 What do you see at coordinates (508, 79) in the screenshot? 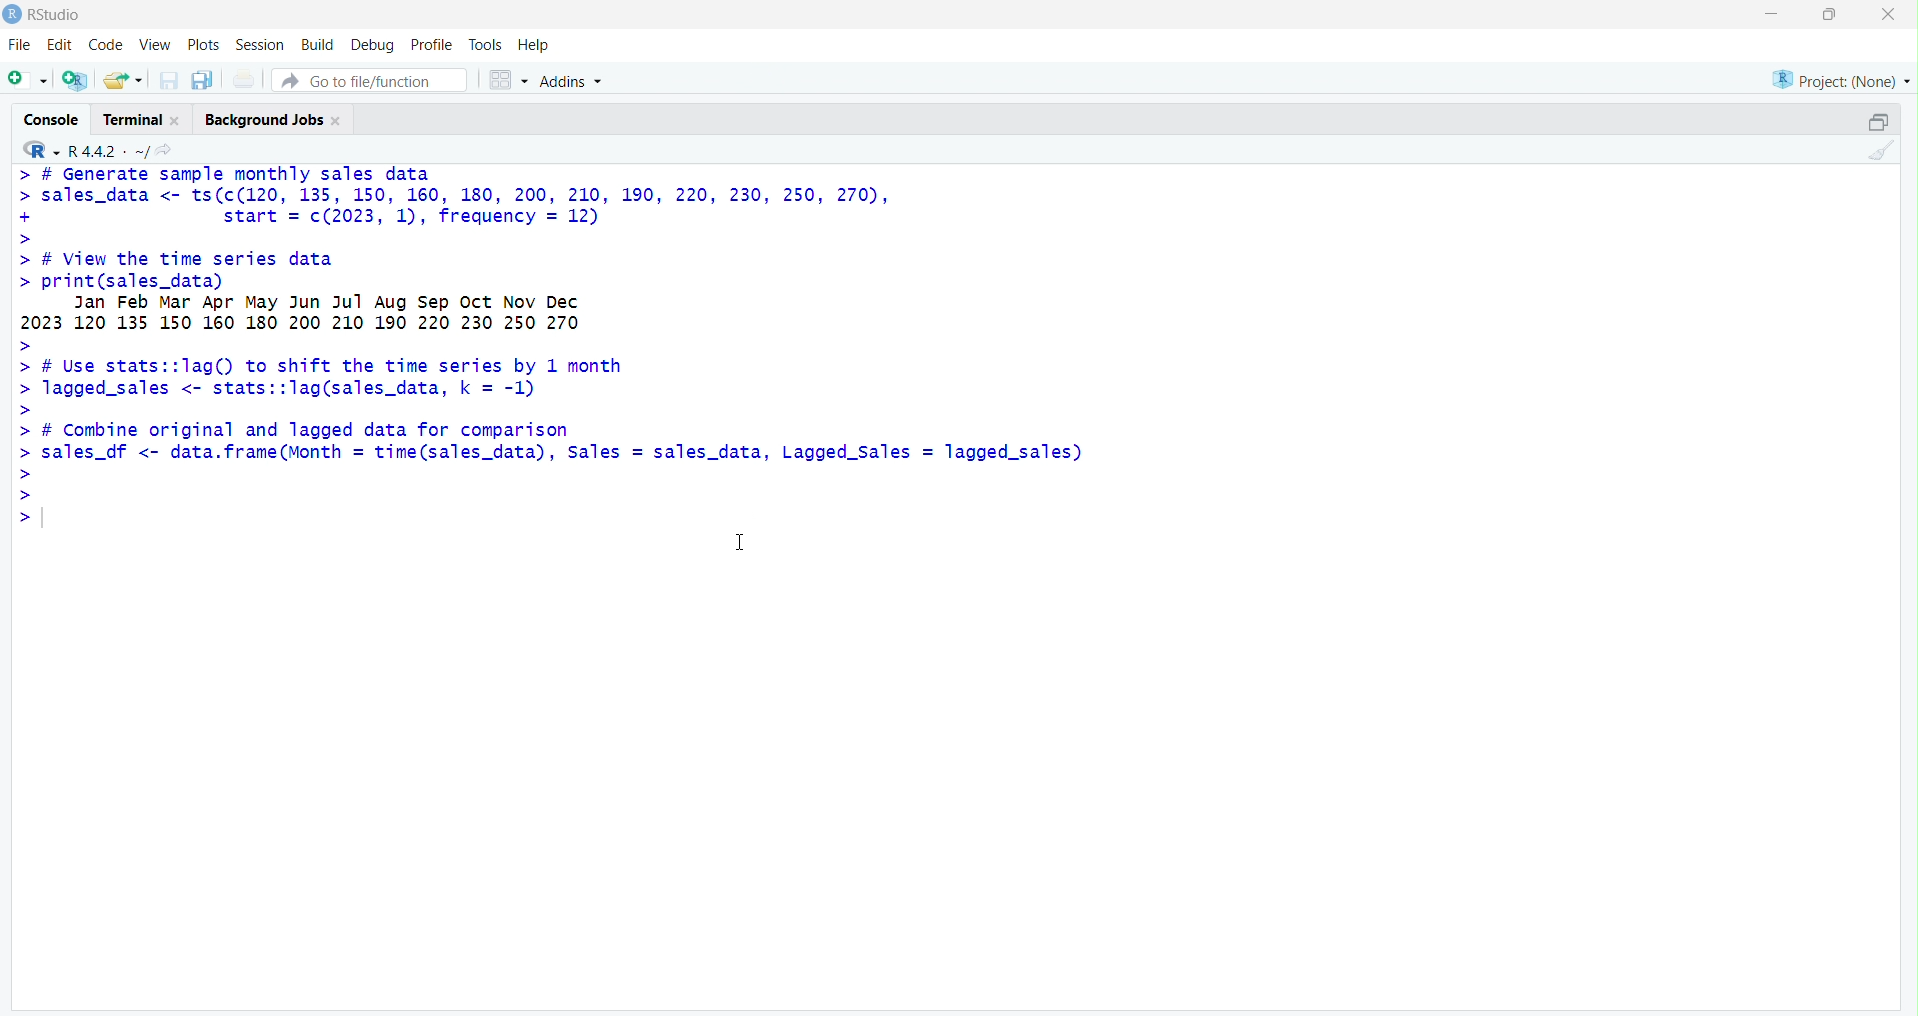
I see `workspace panes` at bounding box center [508, 79].